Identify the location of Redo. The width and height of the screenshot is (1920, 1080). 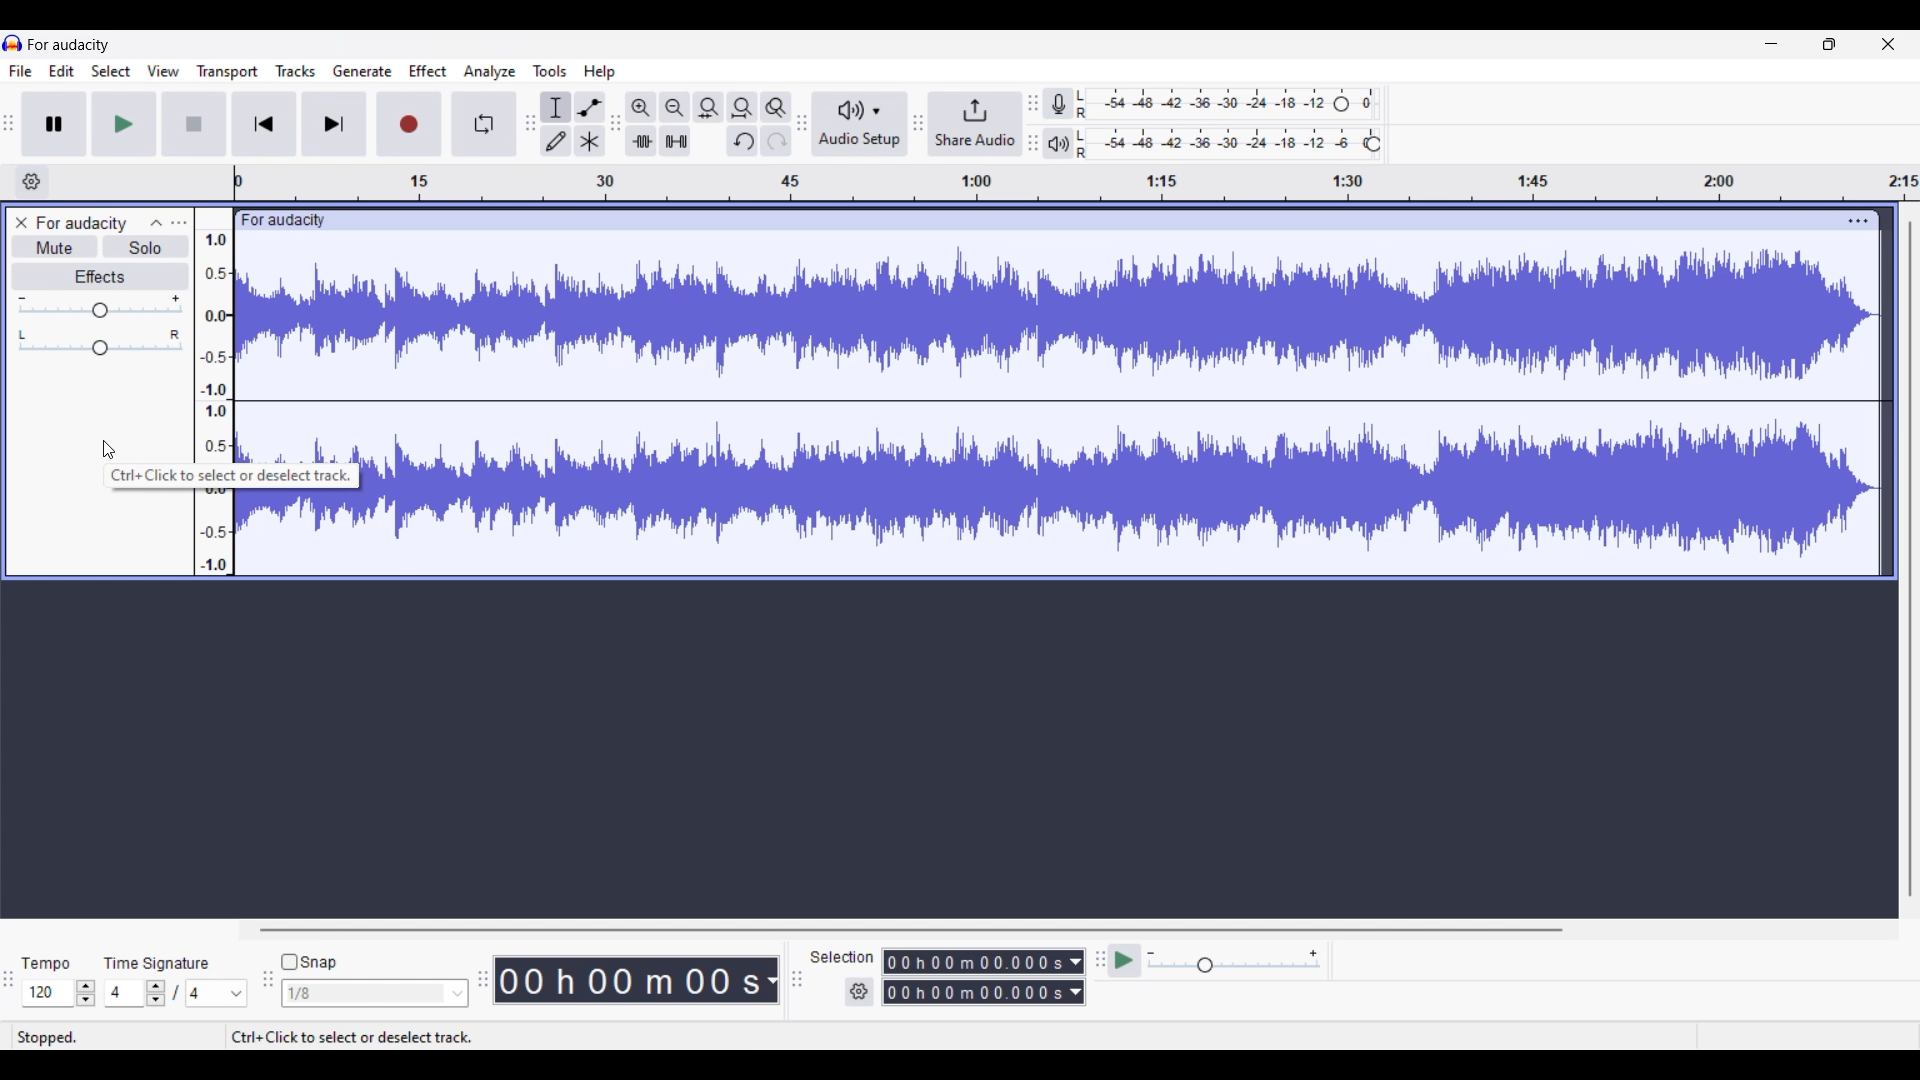
(776, 141).